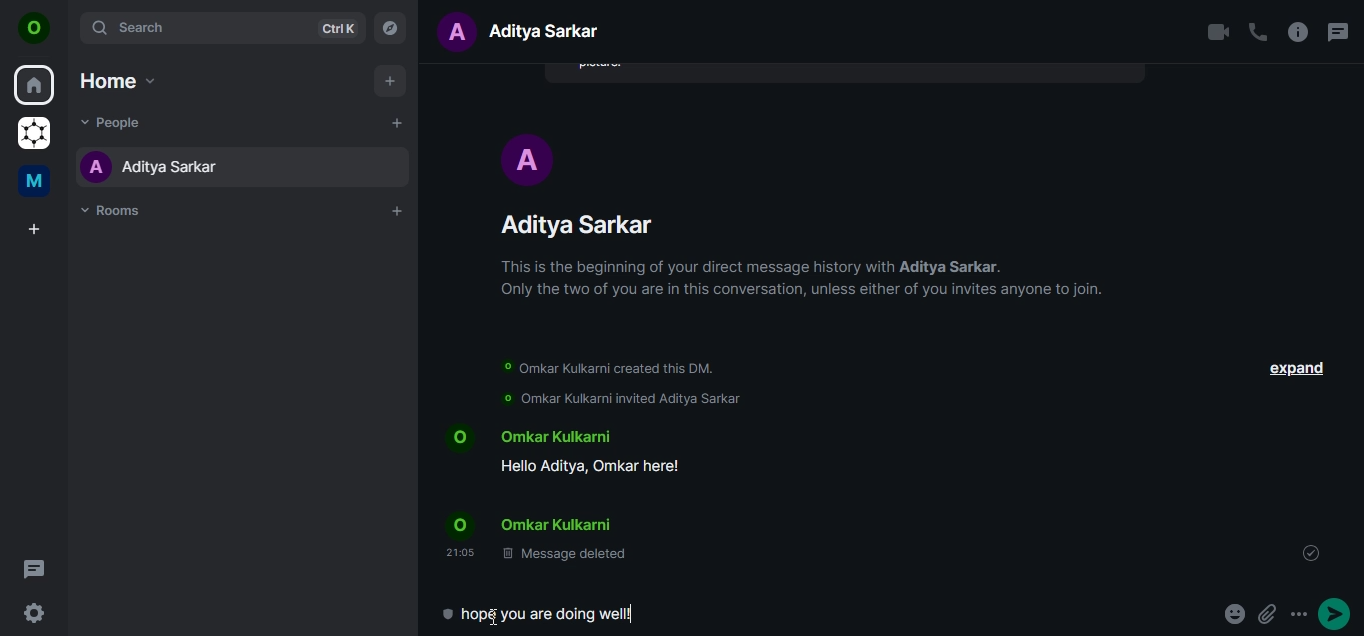 This screenshot has width=1364, height=636. I want to click on text, so click(531, 30).